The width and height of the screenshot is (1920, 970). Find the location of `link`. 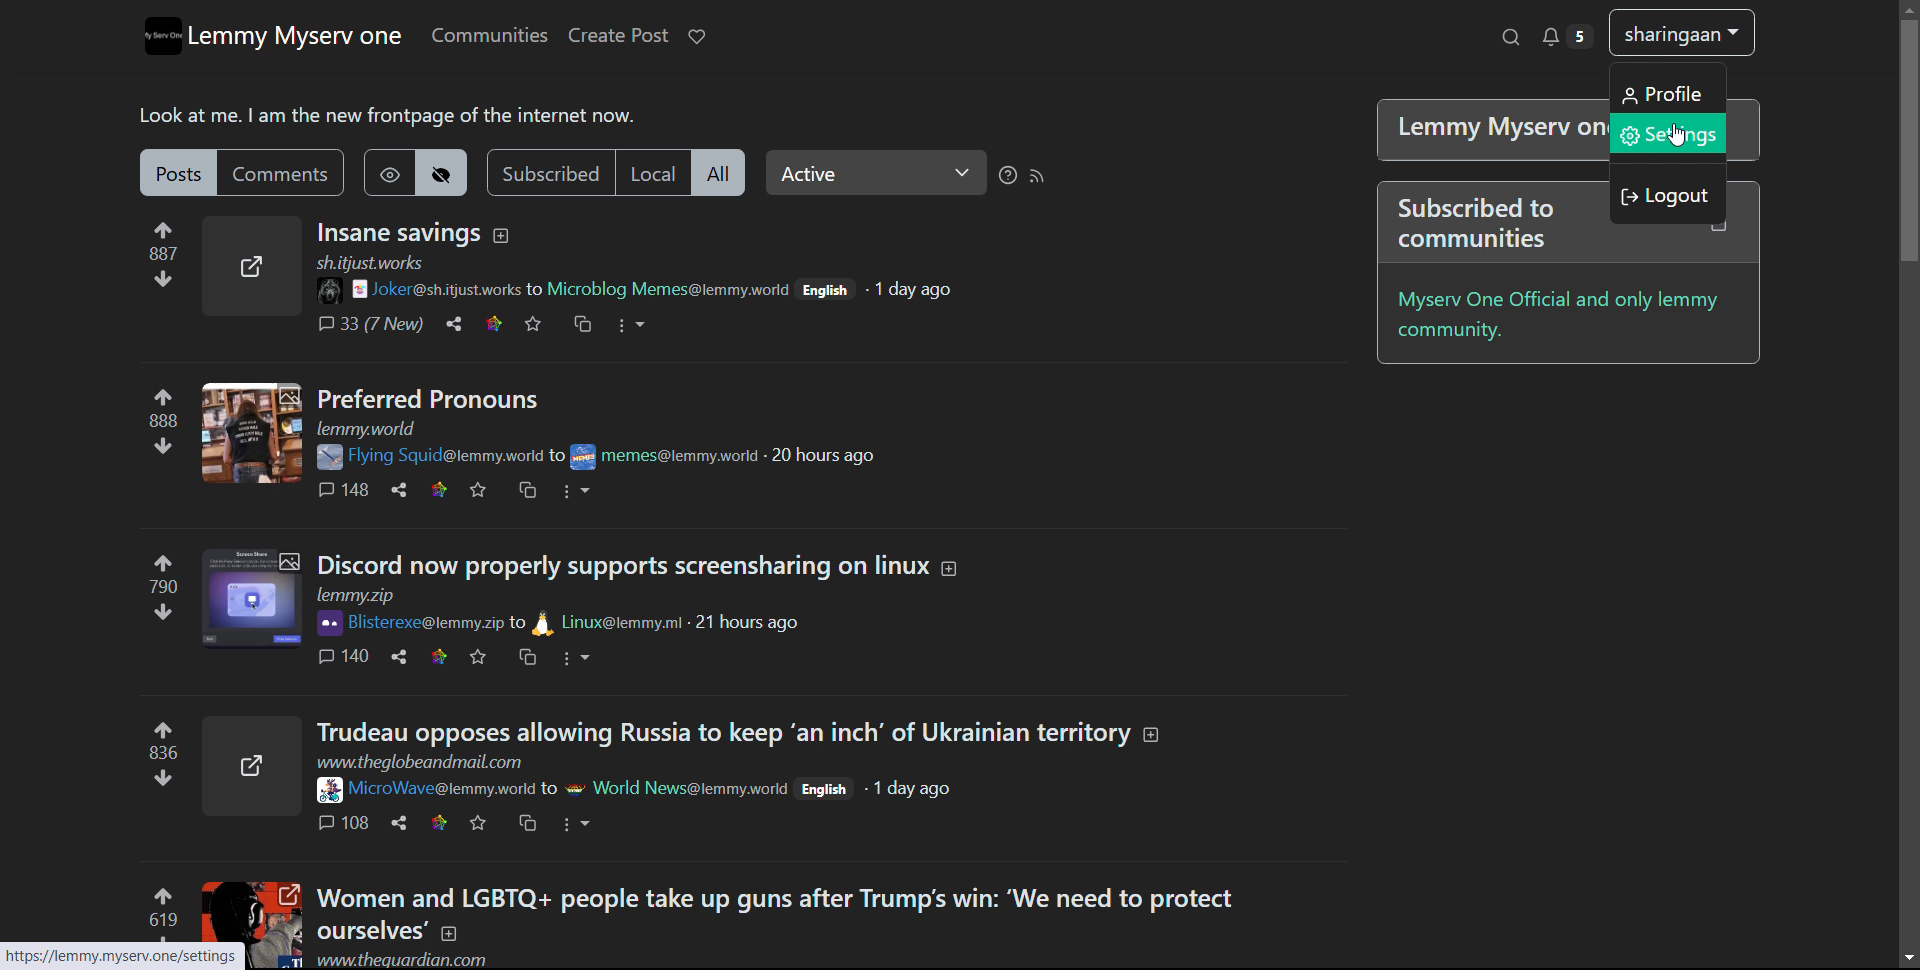

link is located at coordinates (439, 822).